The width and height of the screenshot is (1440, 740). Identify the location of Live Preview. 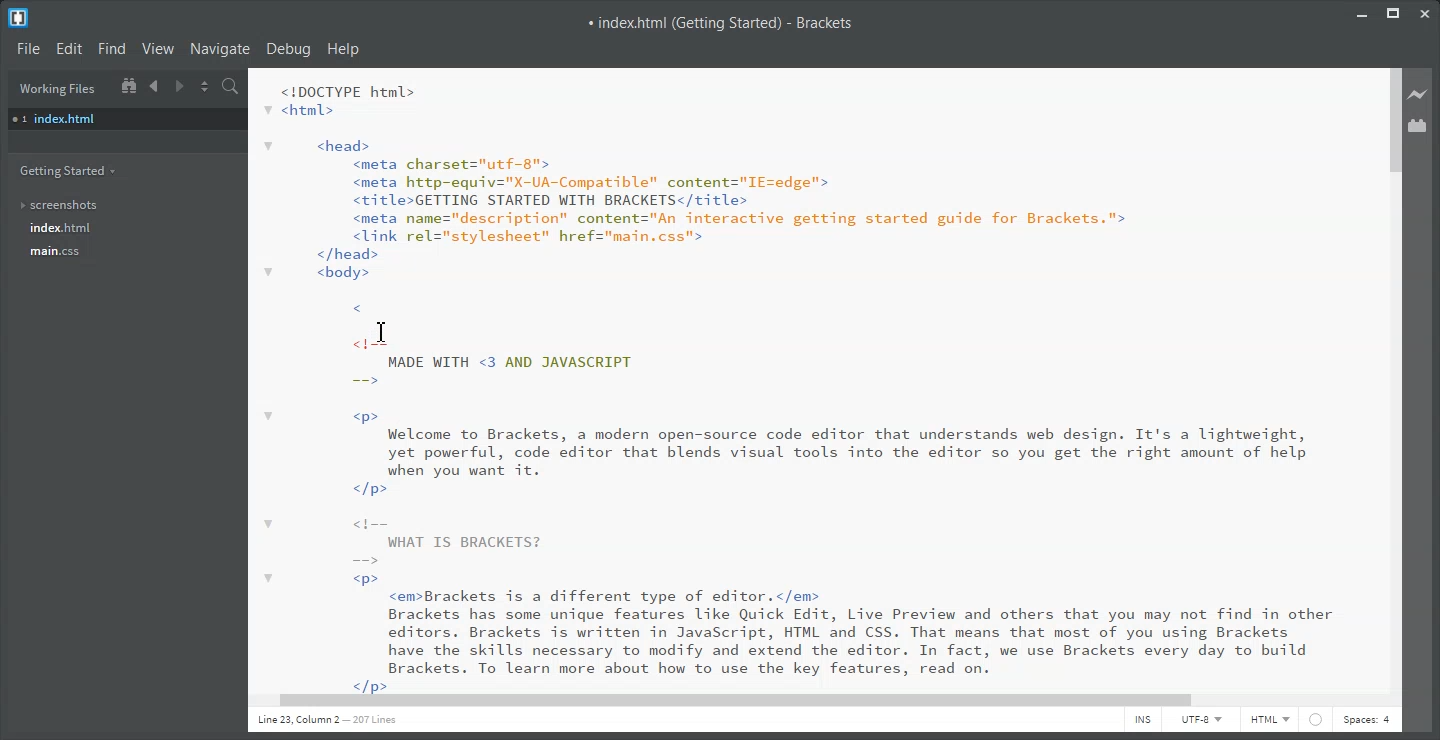
(1421, 94).